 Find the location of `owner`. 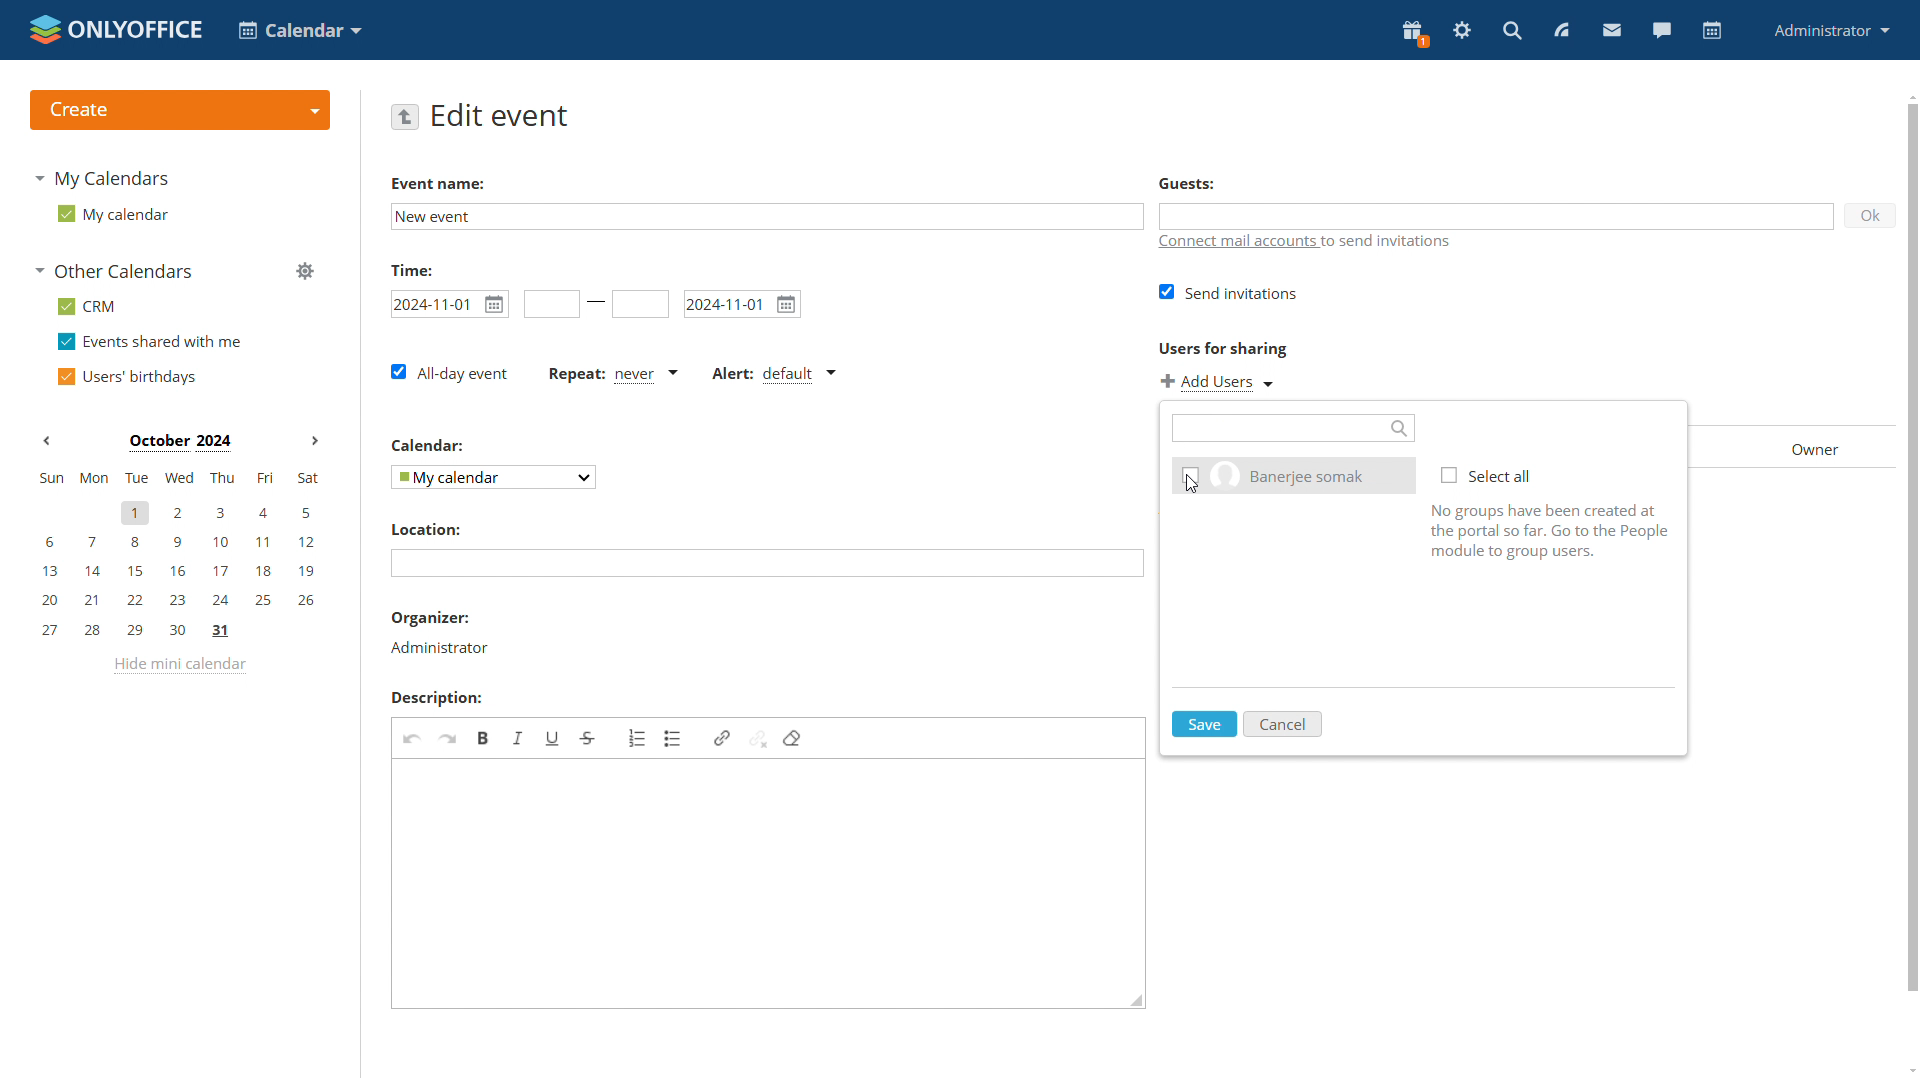

owner is located at coordinates (1809, 446).